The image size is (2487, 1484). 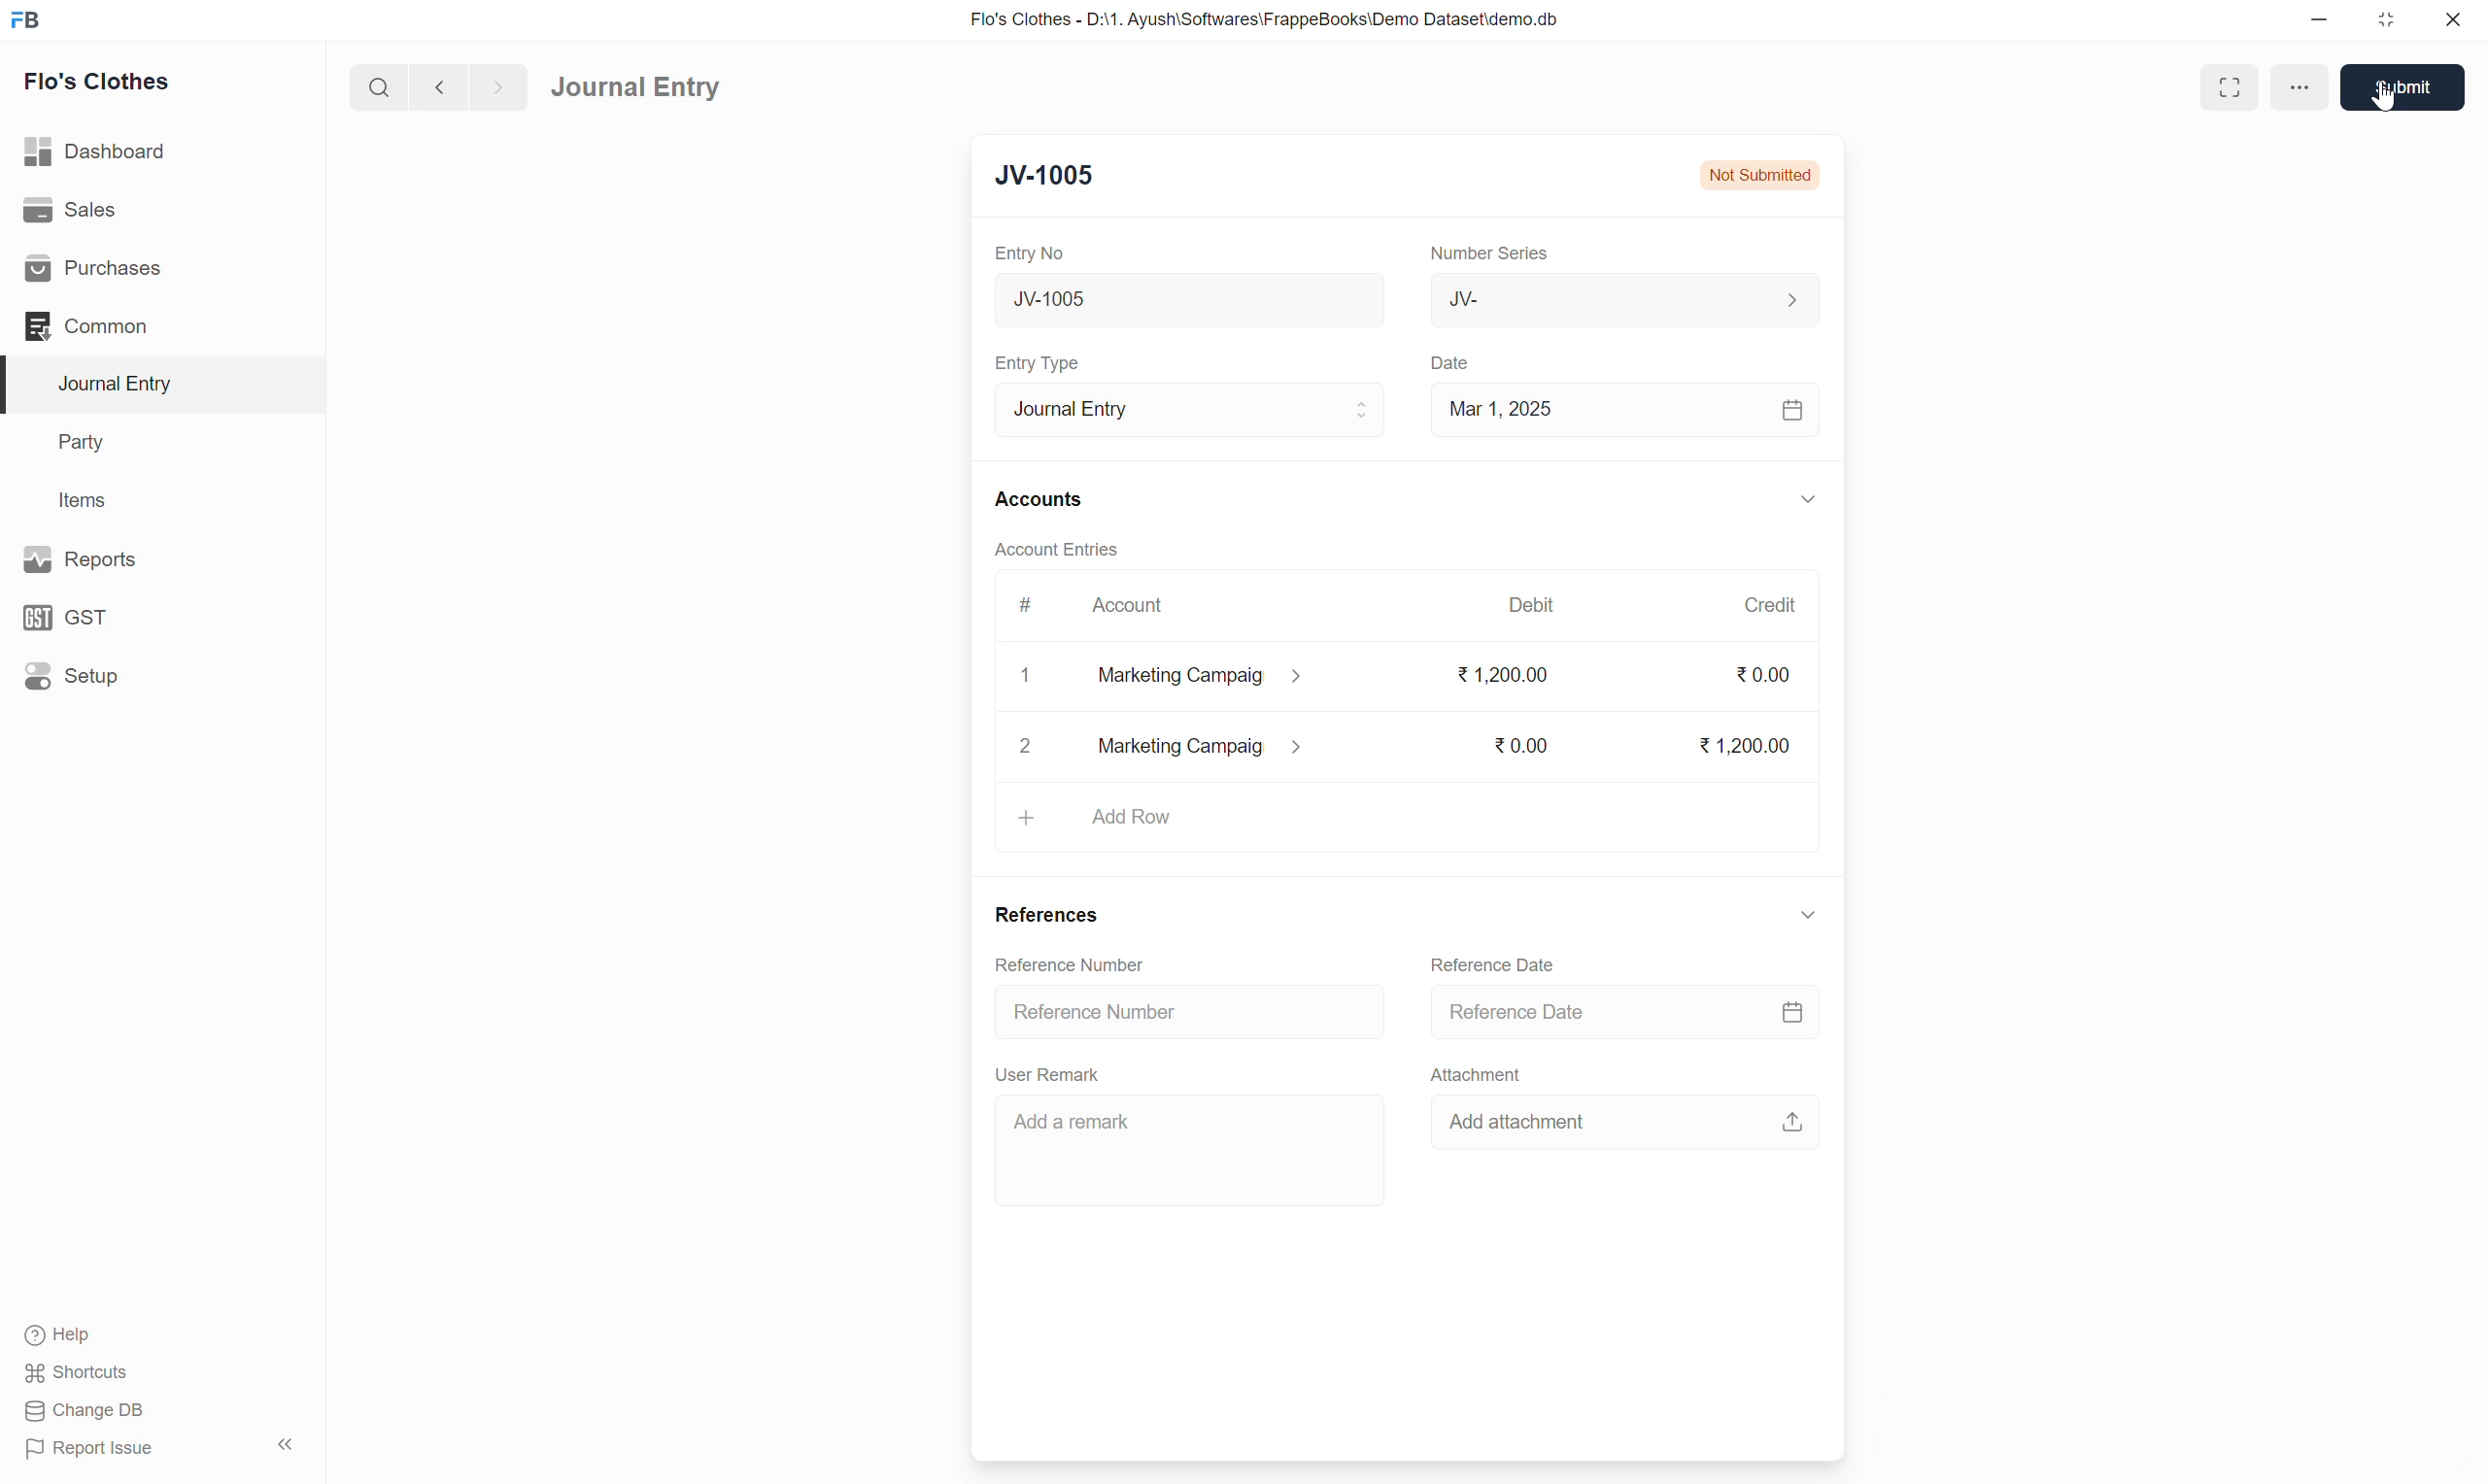 I want to click on GST, so click(x=69, y=618).